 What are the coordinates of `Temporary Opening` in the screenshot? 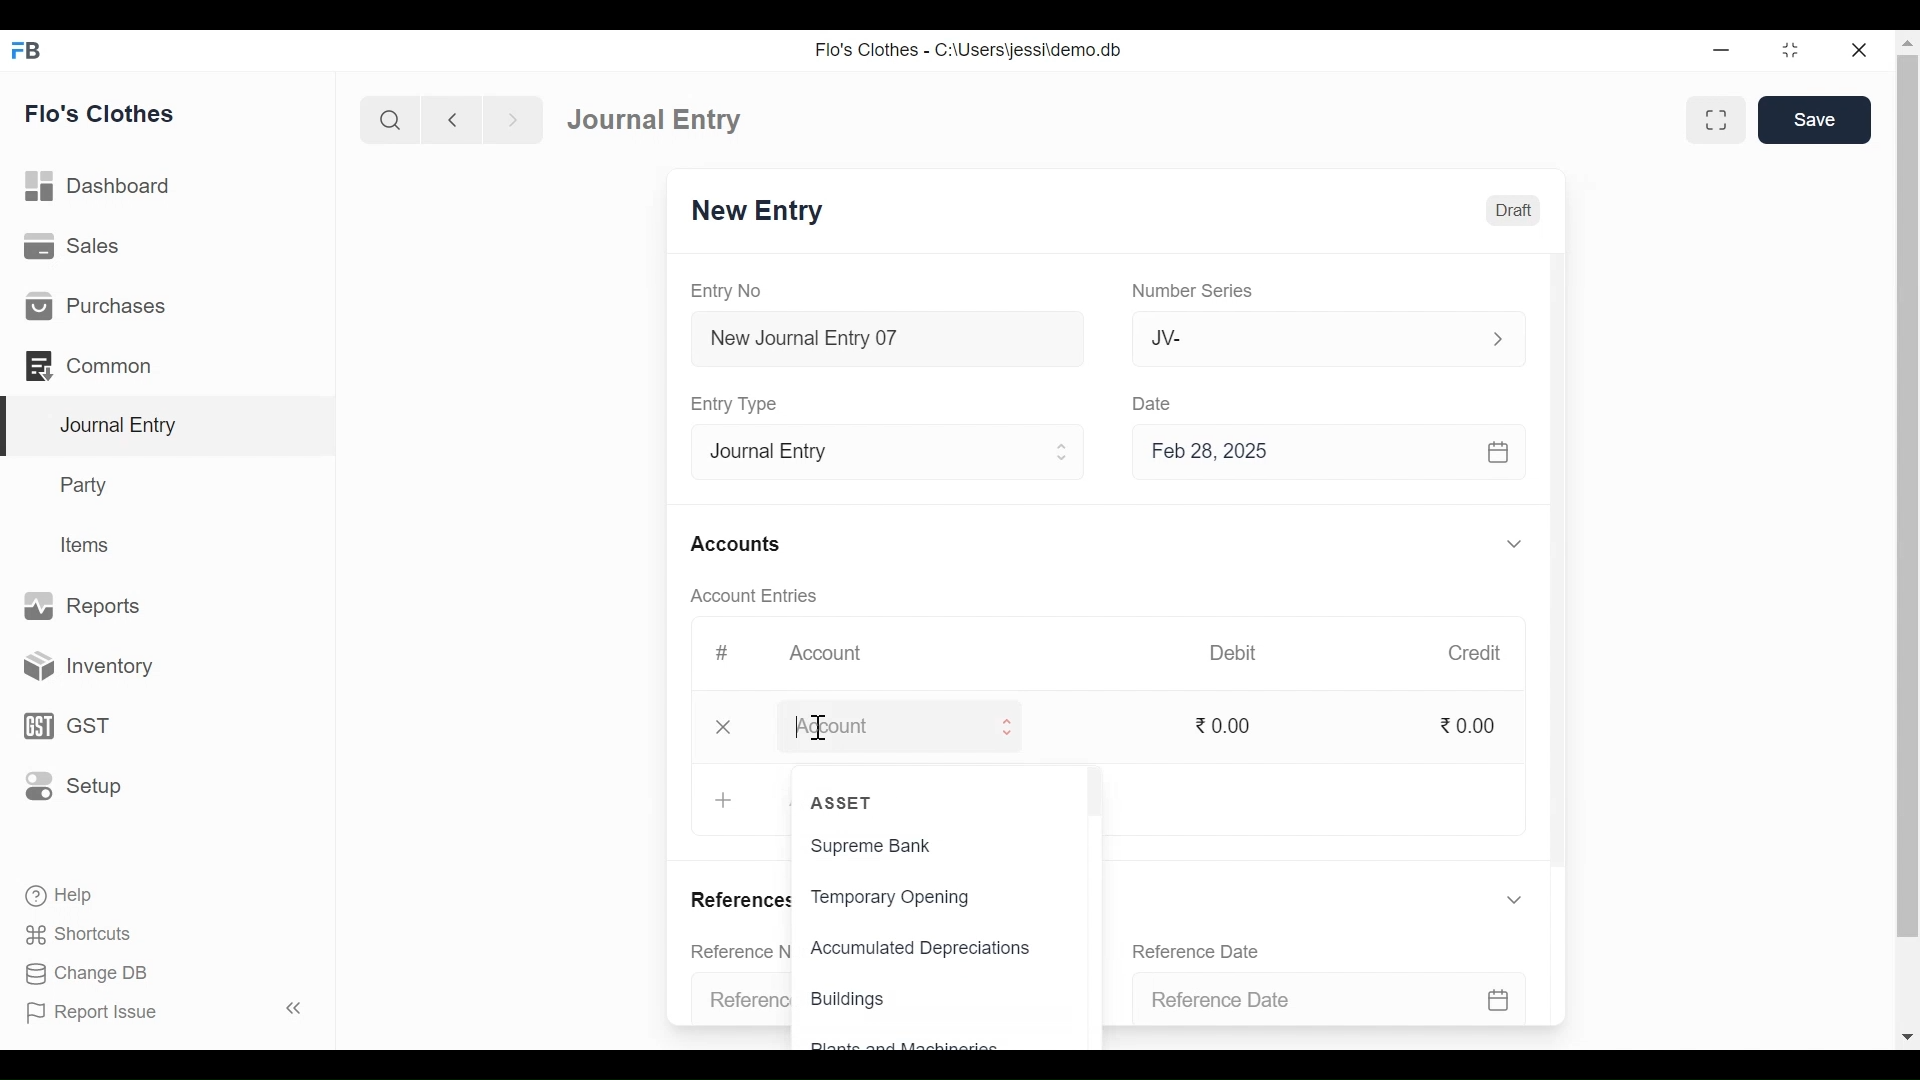 It's located at (896, 897).